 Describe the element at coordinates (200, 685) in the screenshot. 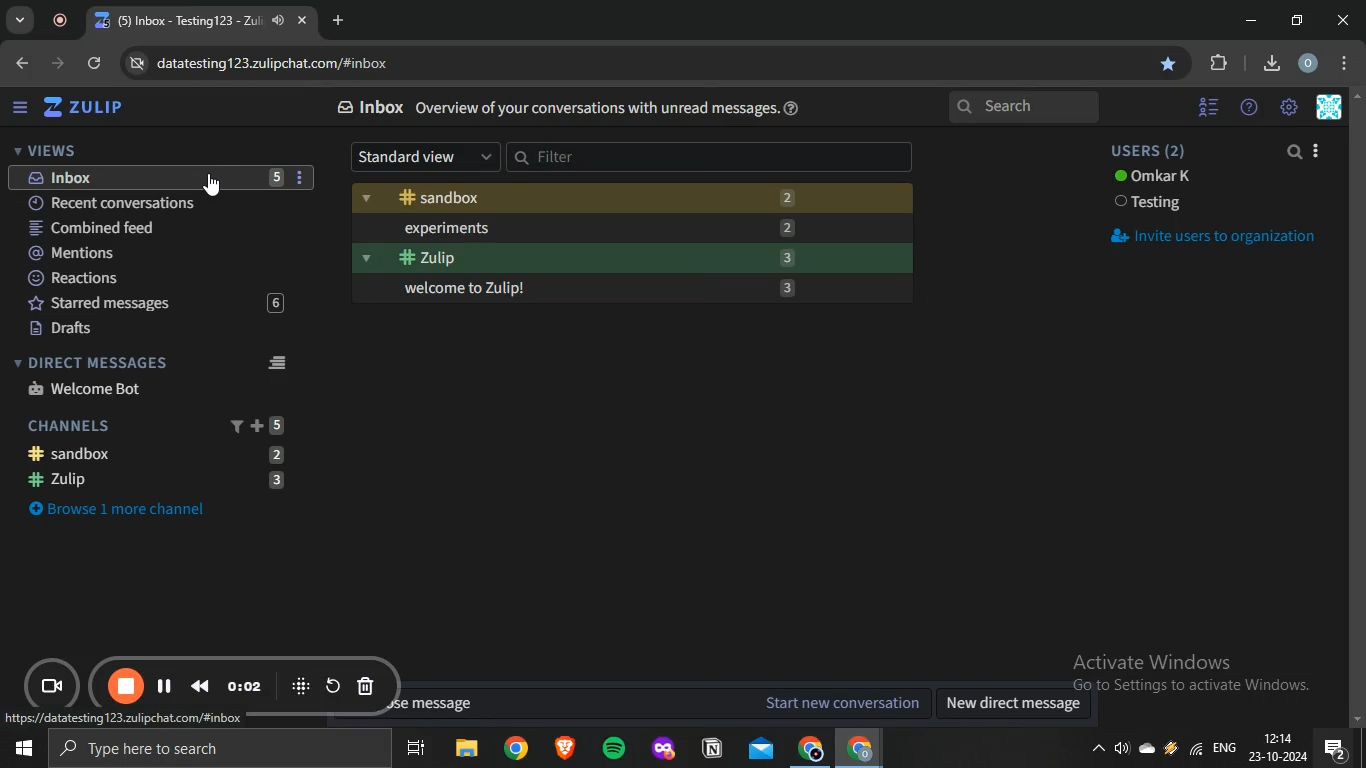

I see `preview back` at that location.